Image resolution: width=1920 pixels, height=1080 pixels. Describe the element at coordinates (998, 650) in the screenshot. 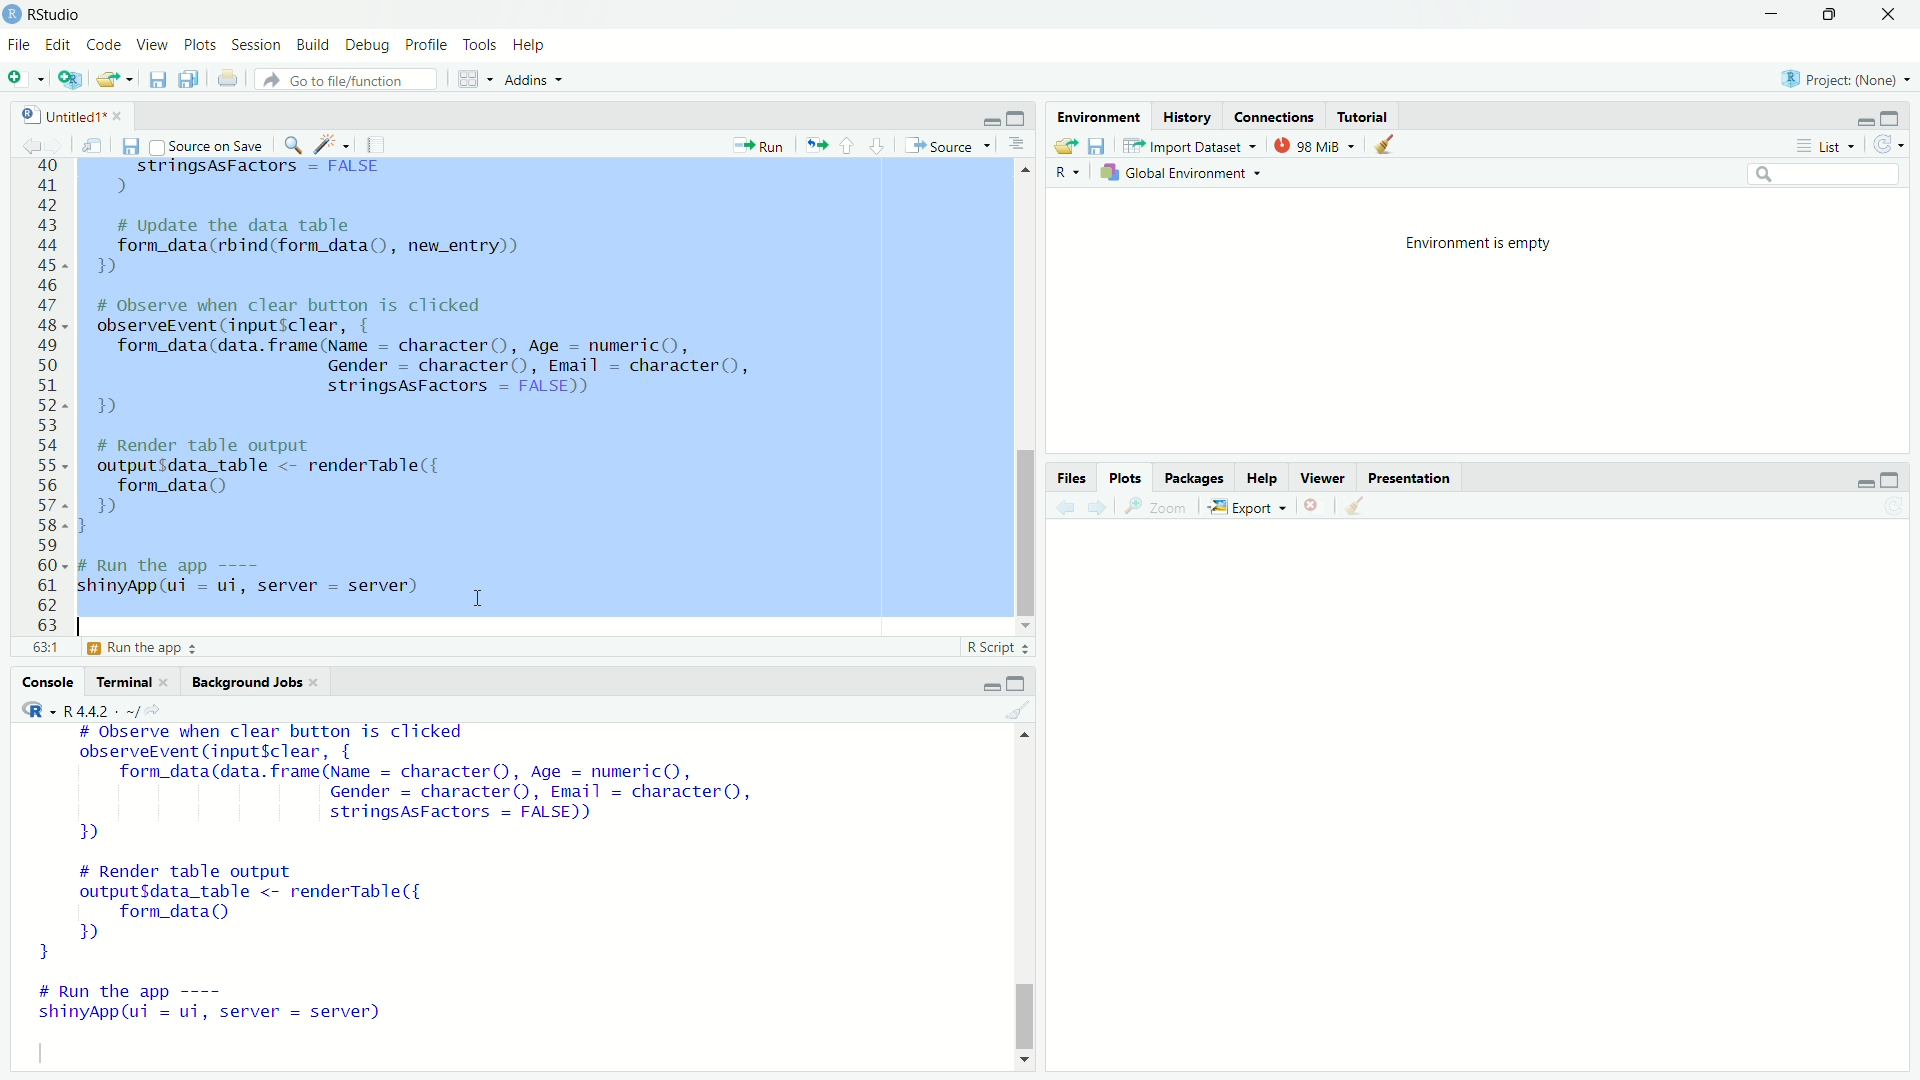

I see `R script` at that location.